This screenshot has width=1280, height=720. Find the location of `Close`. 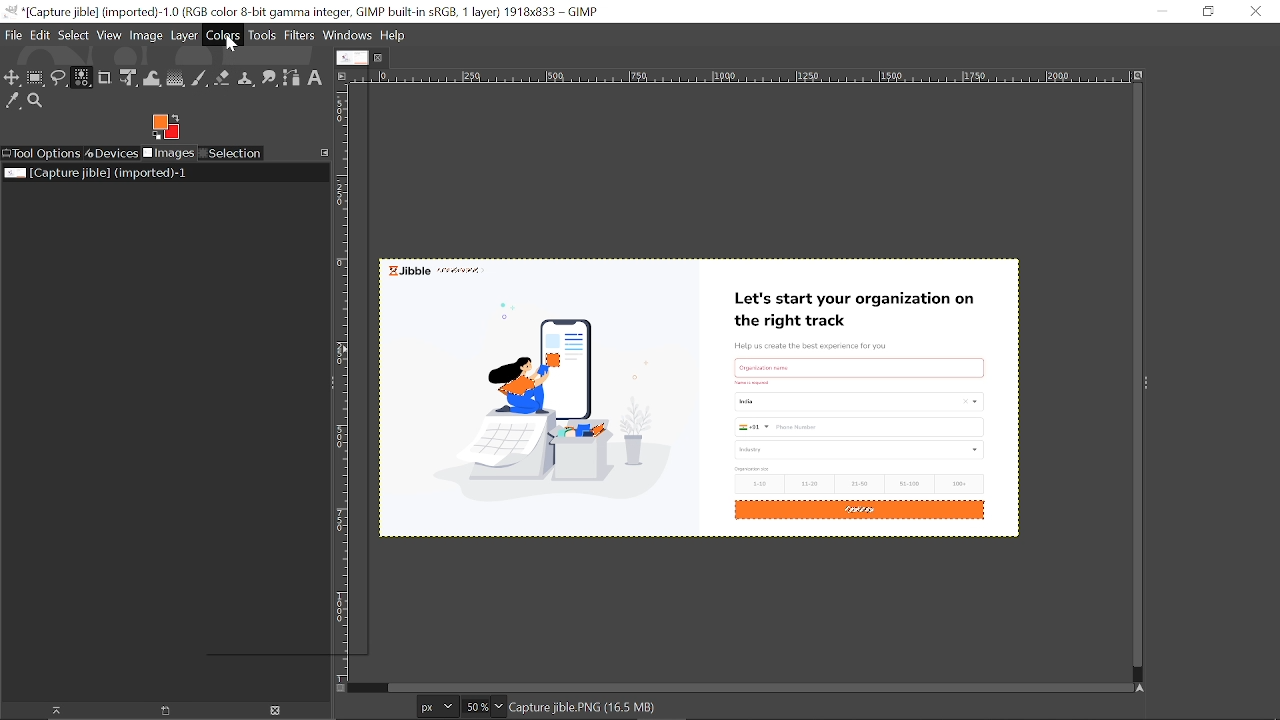

Close is located at coordinates (1255, 12).